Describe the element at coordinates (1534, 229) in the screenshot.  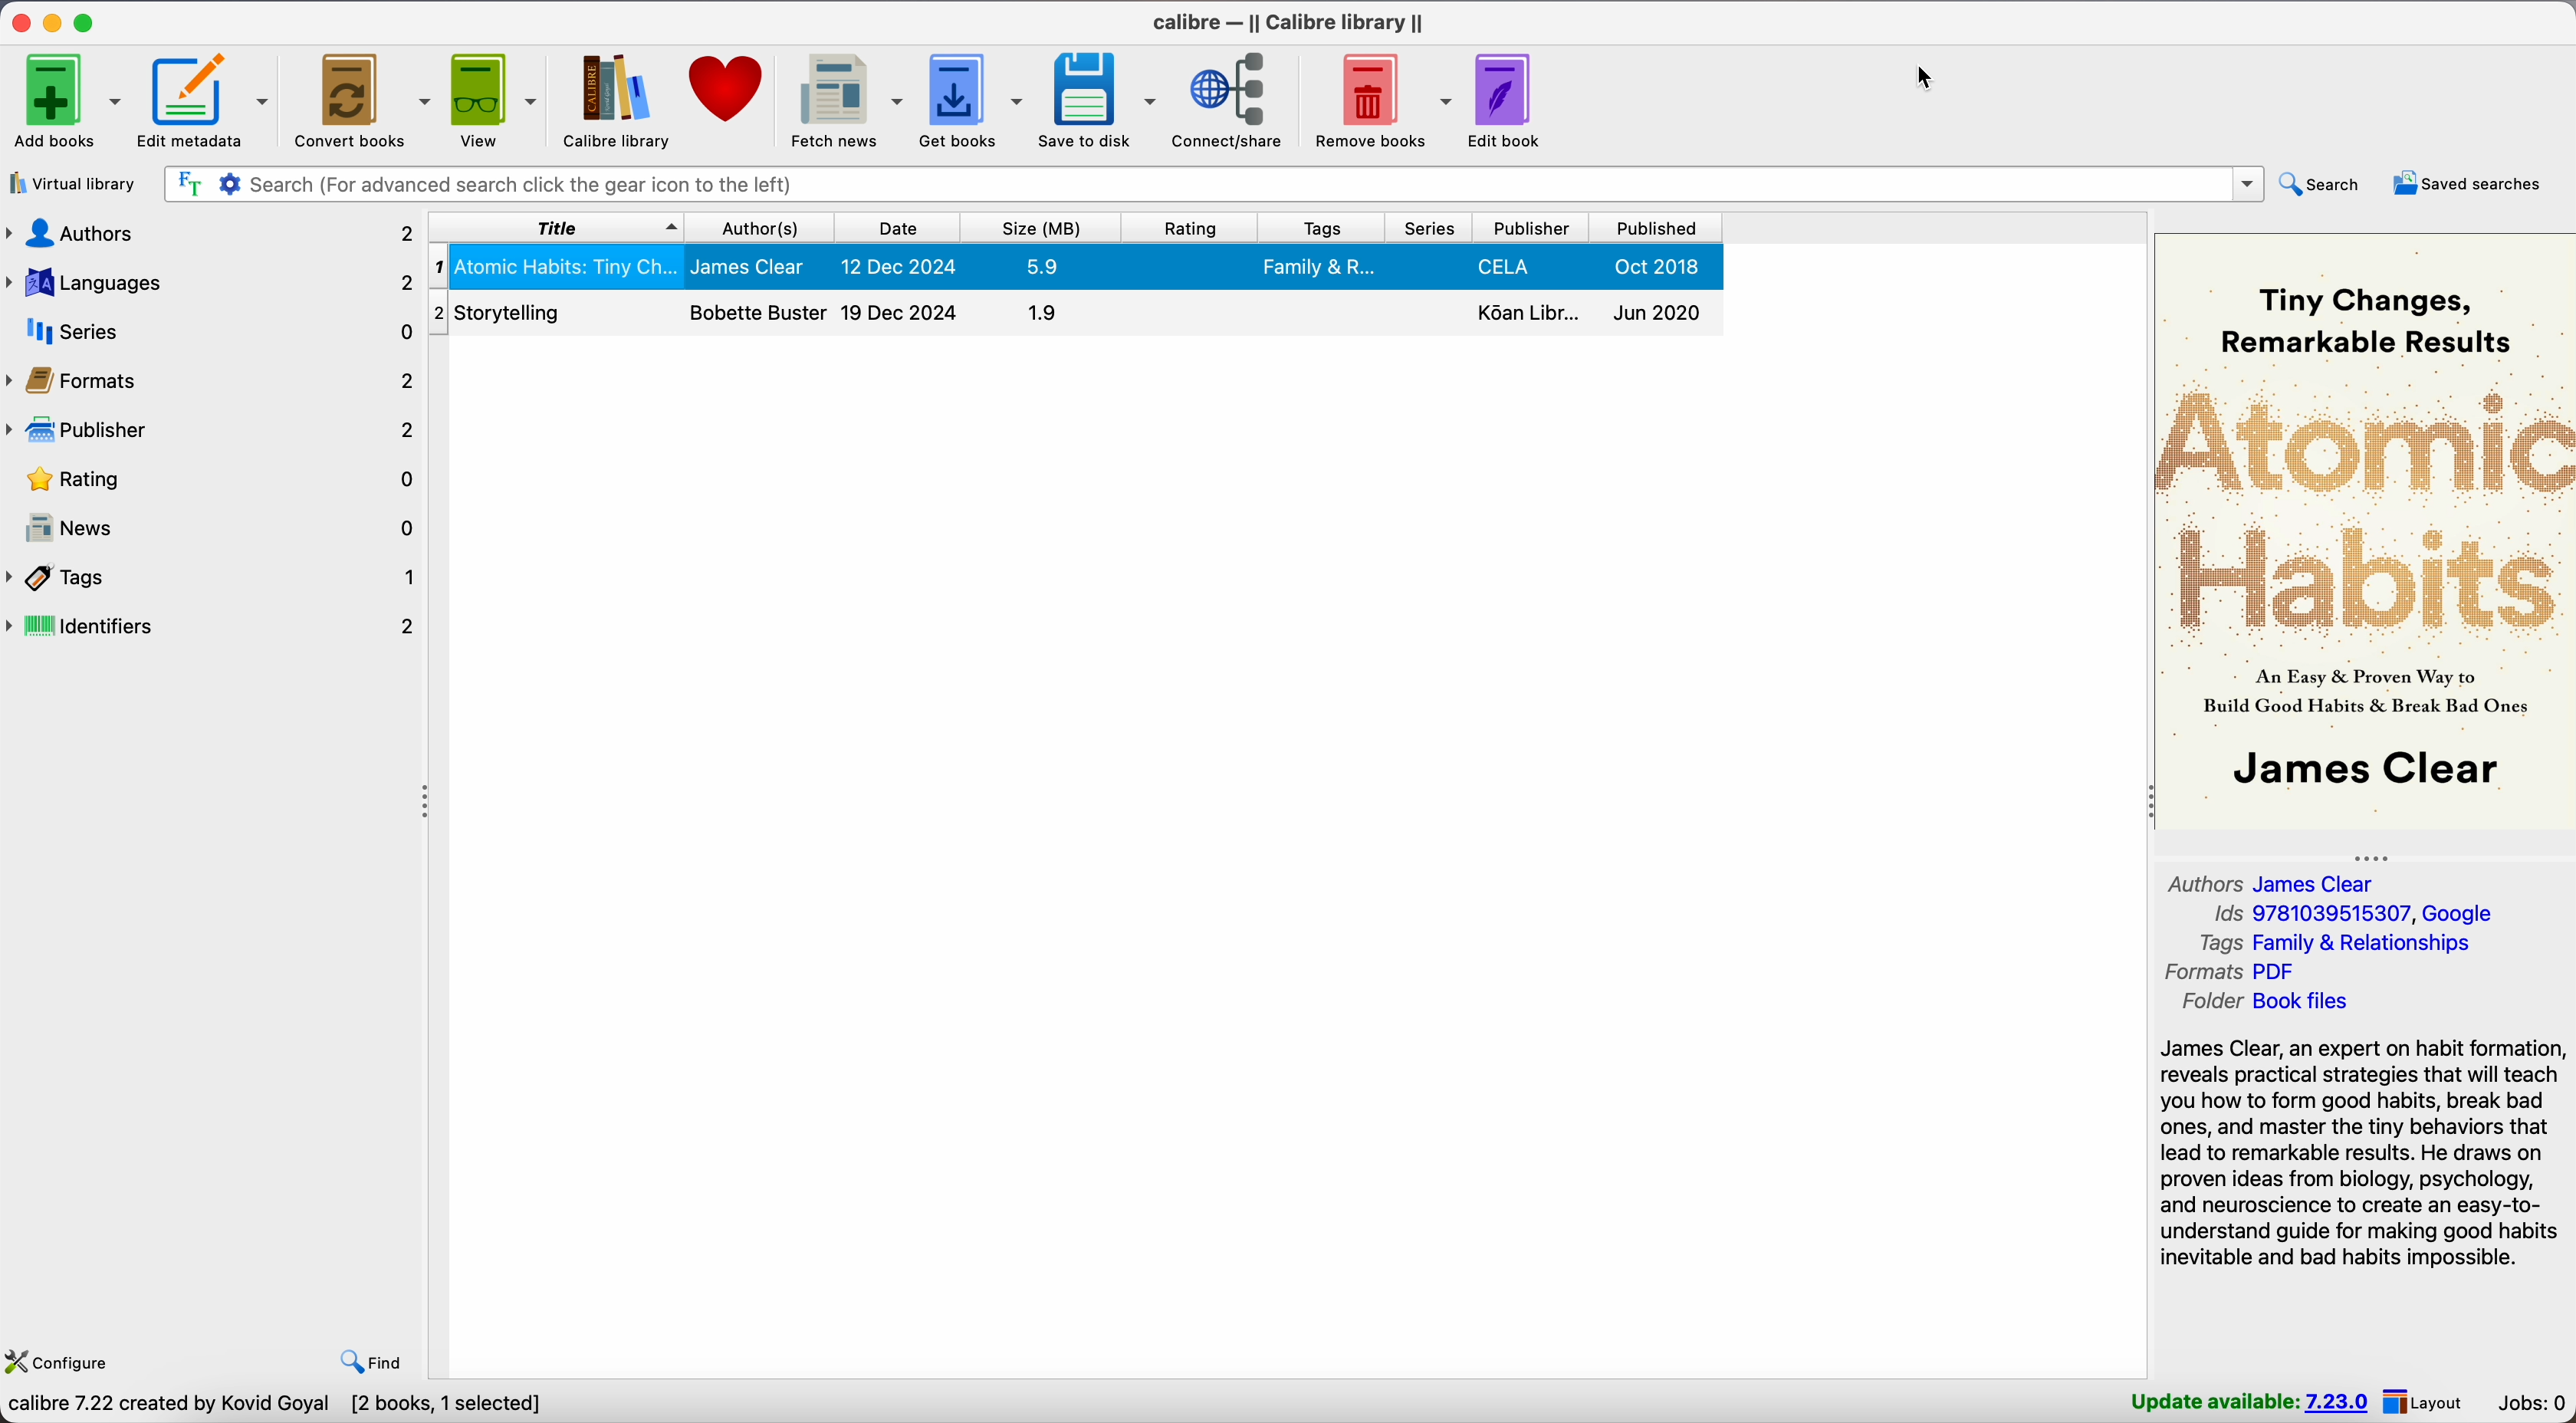
I see `publisher` at that location.